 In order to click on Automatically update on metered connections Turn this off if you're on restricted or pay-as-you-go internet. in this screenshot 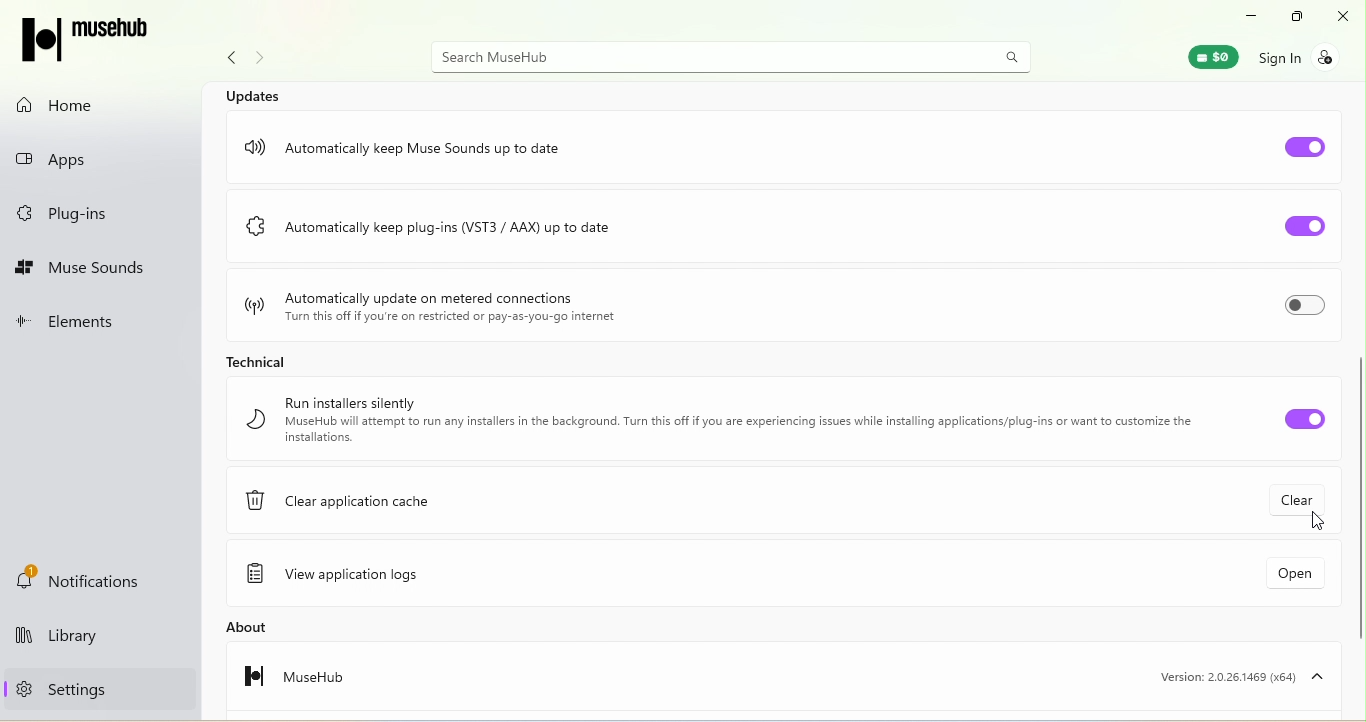, I will do `click(430, 303)`.